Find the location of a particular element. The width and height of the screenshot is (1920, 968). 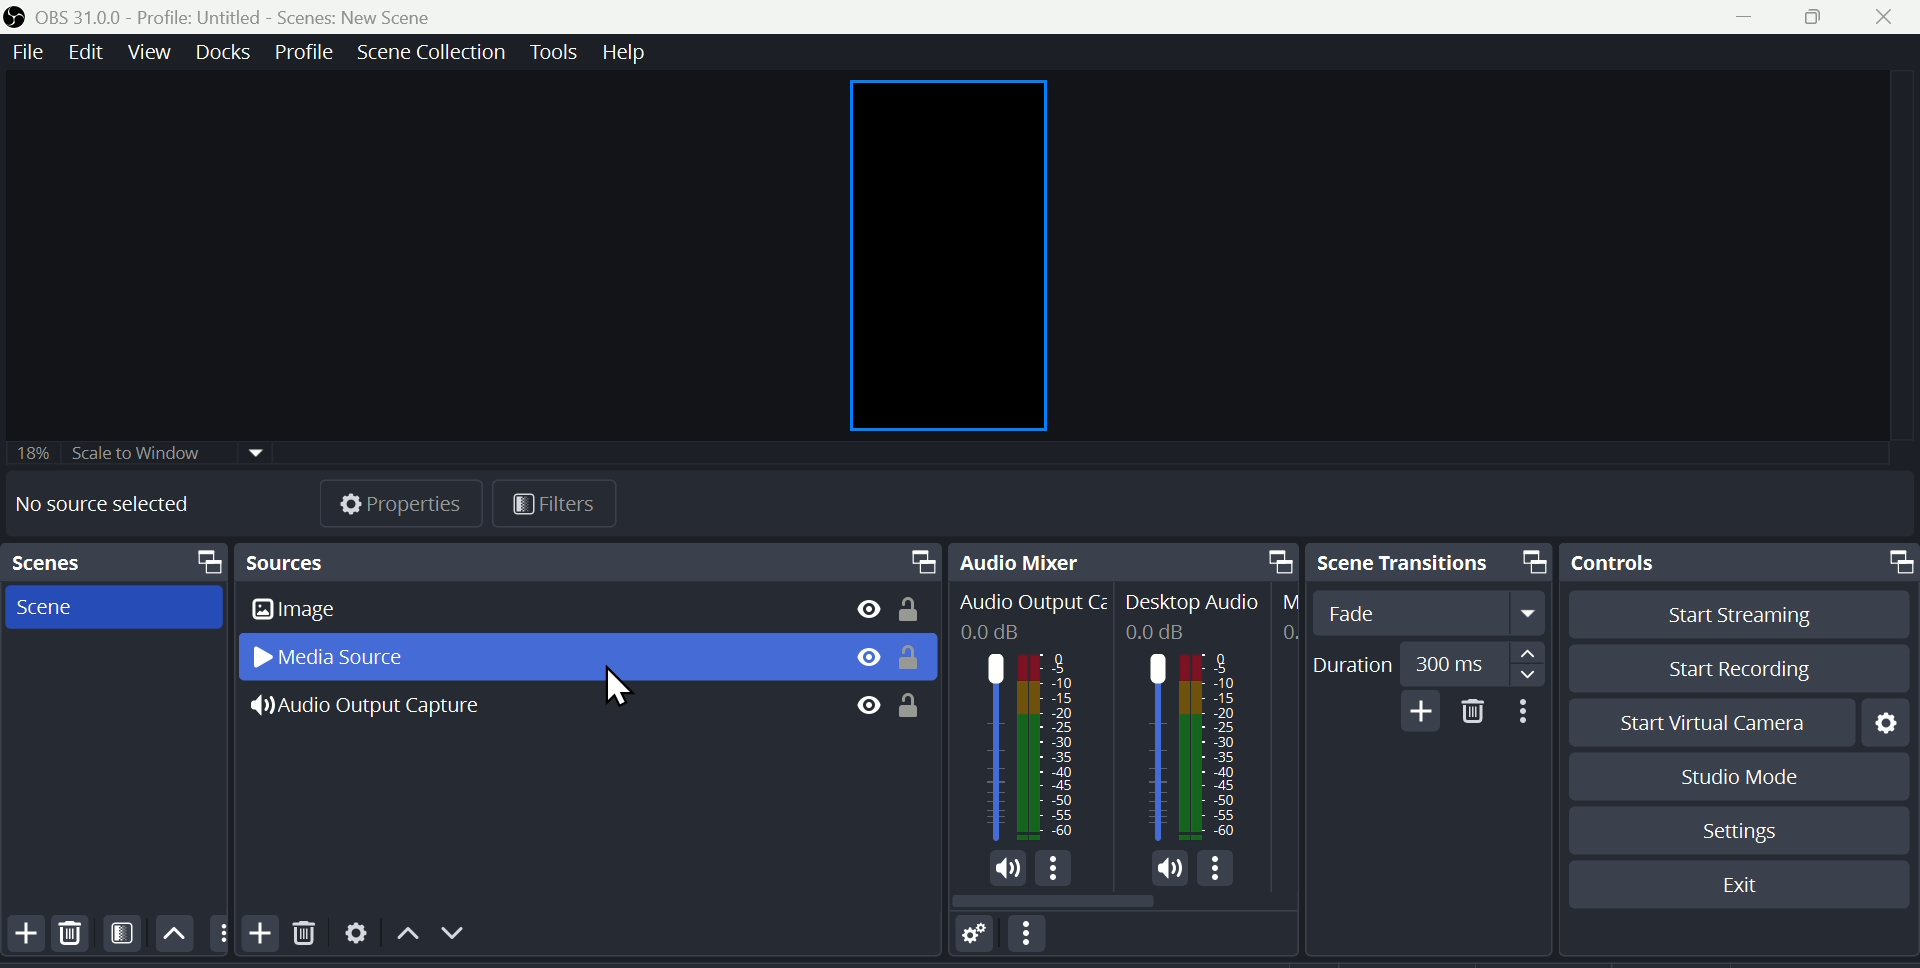

Settings is located at coordinates (1886, 720).